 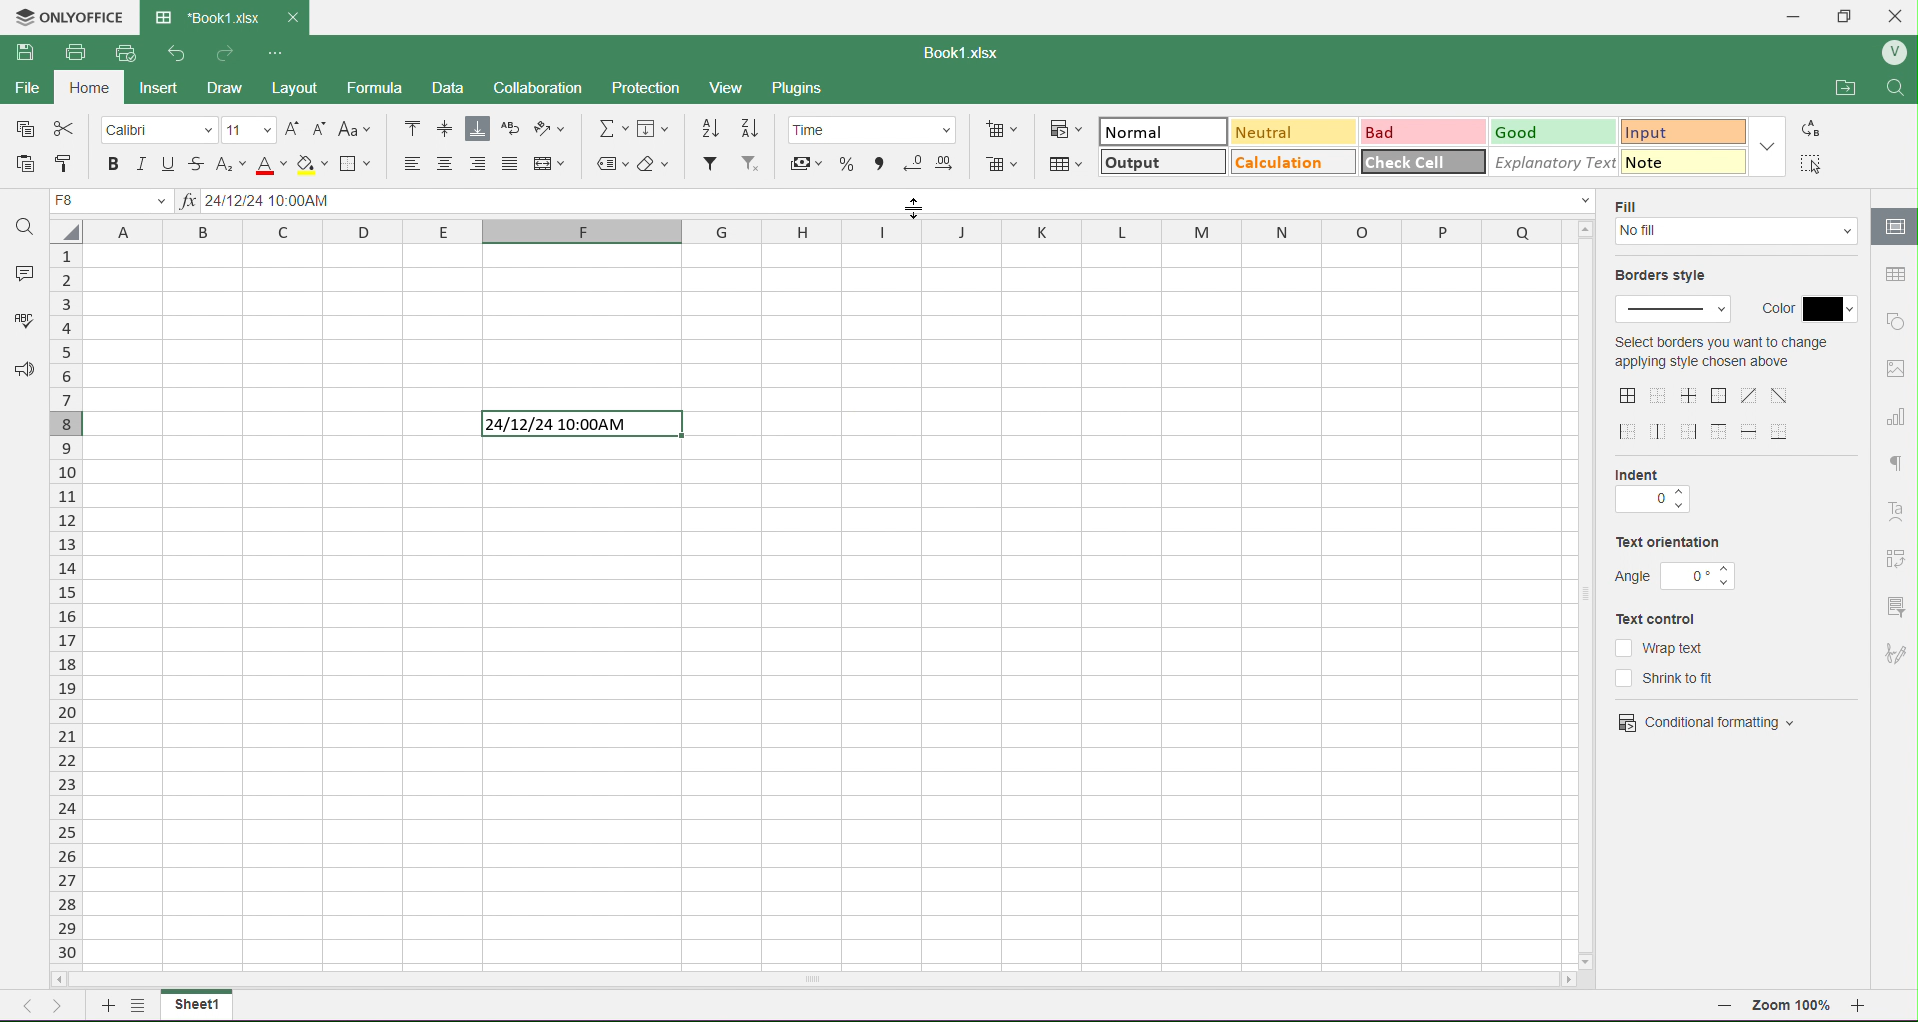 What do you see at coordinates (1527, 130) in the screenshot?
I see `Good` at bounding box center [1527, 130].